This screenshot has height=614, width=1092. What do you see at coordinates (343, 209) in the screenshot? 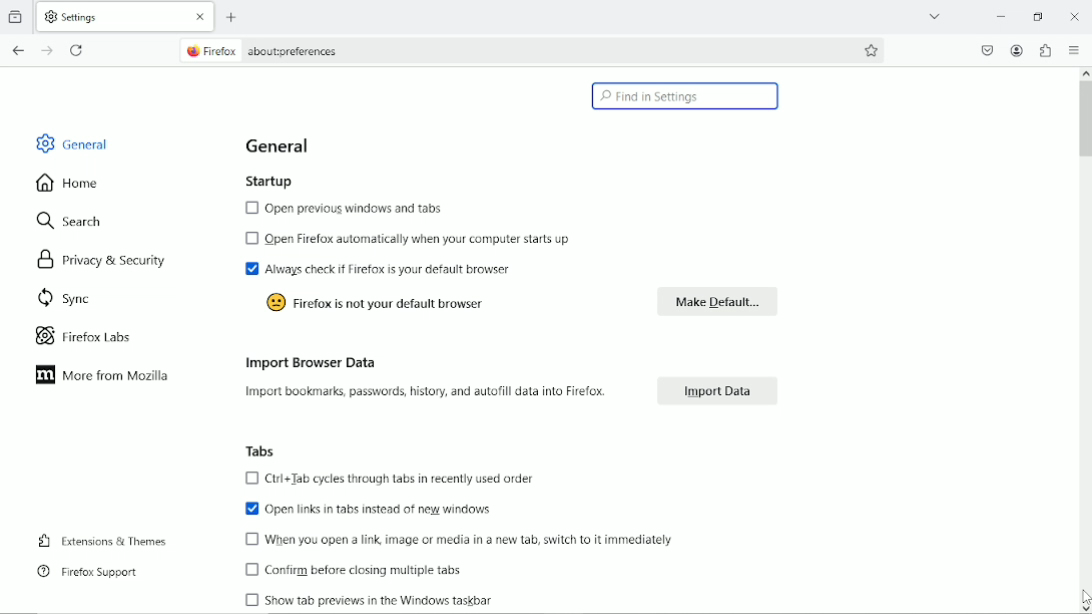
I see `Open previous windows and tabs` at bounding box center [343, 209].